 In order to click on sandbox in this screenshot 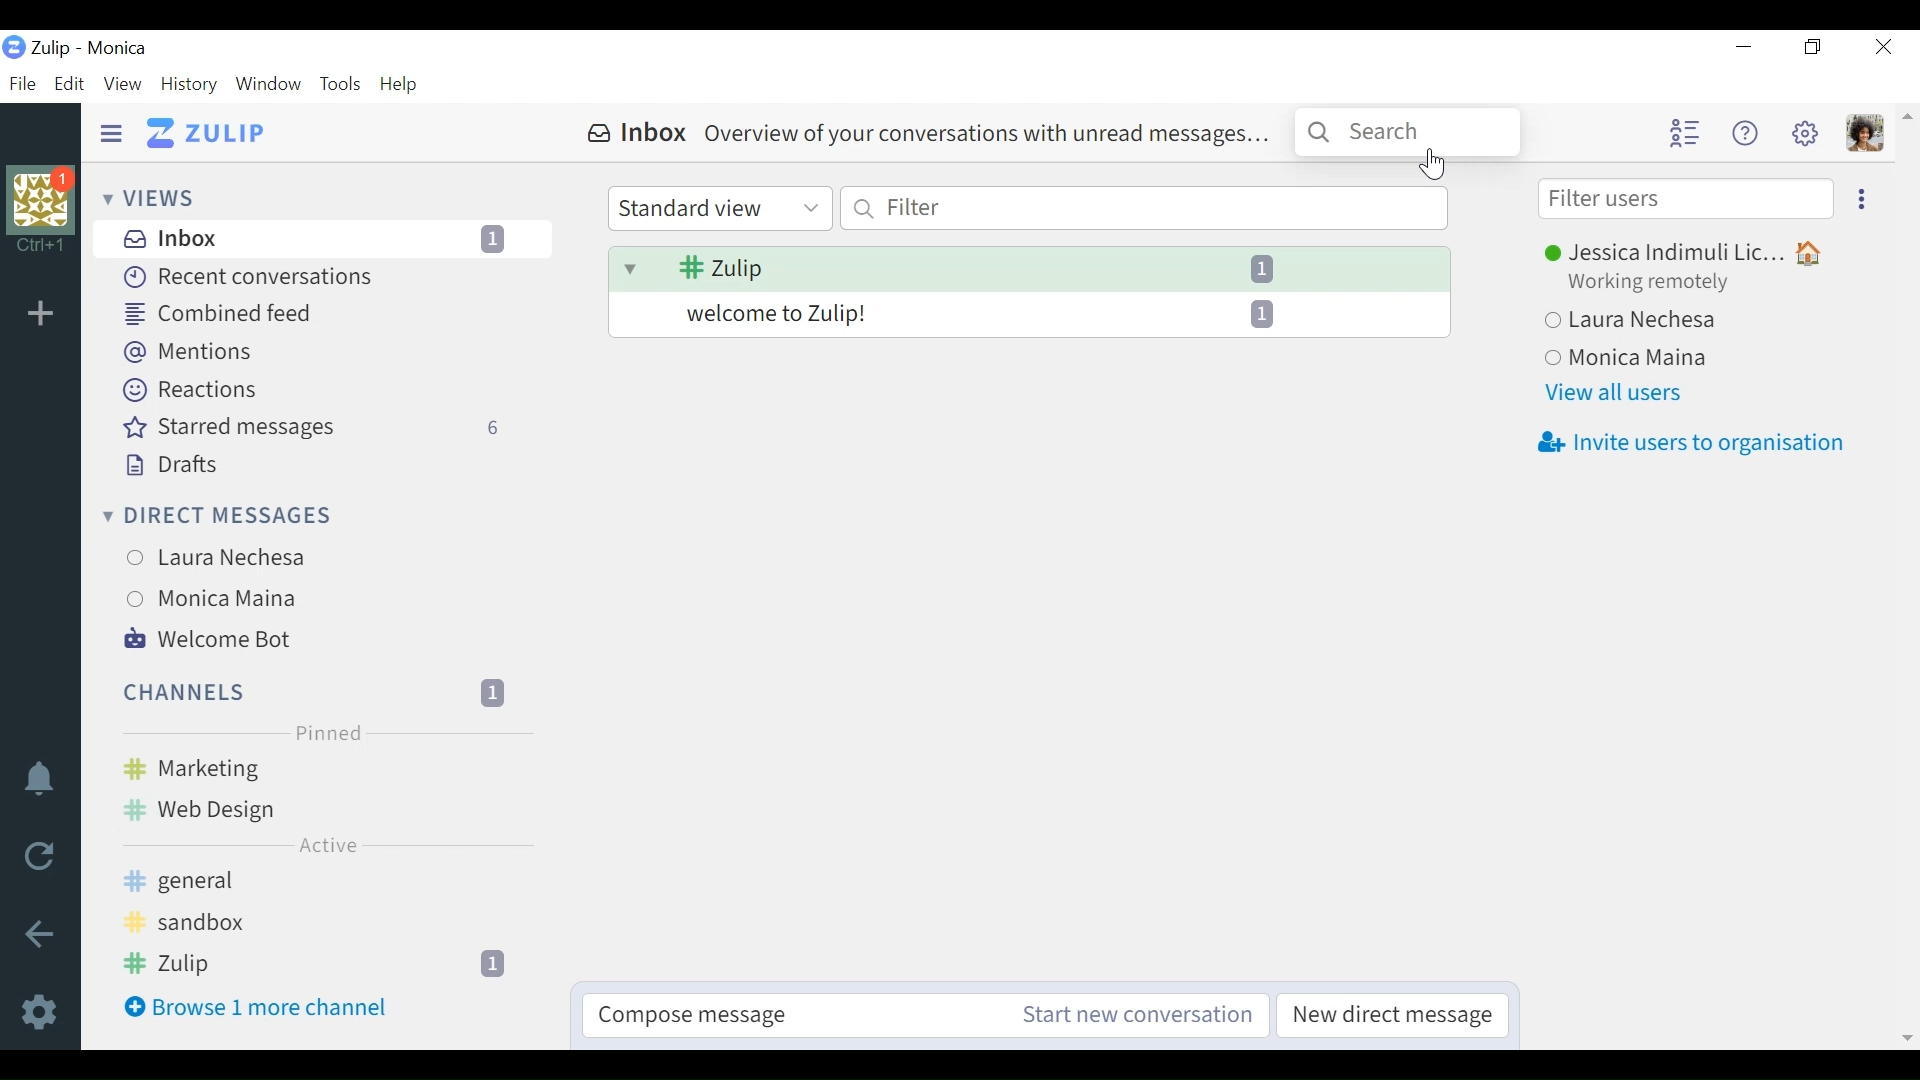, I will do `click(332, 917)`.